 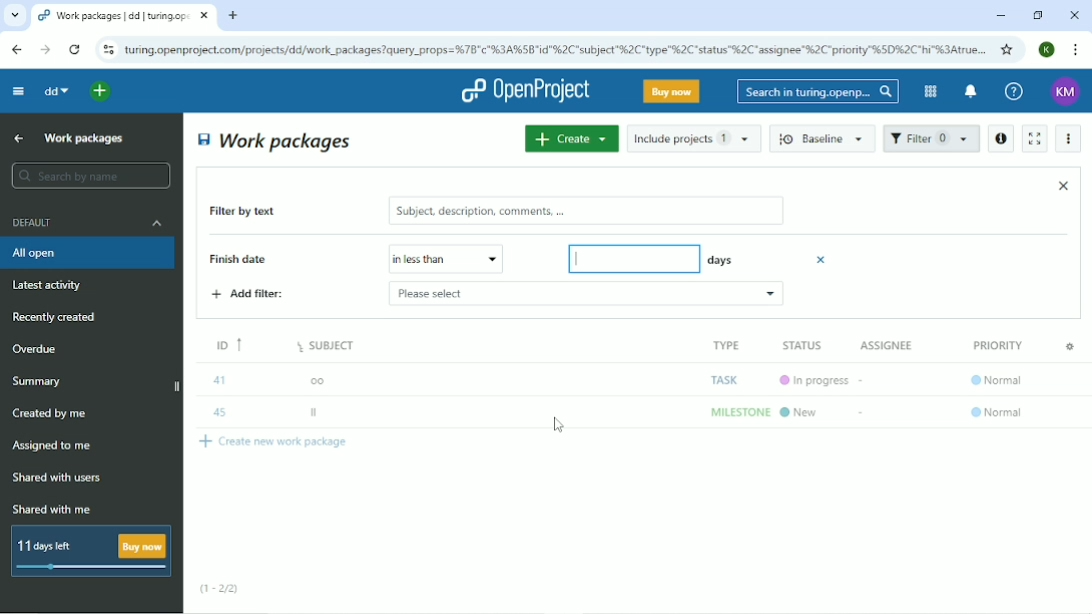 I want to click on Search tabs, so click(x=15, y=16).